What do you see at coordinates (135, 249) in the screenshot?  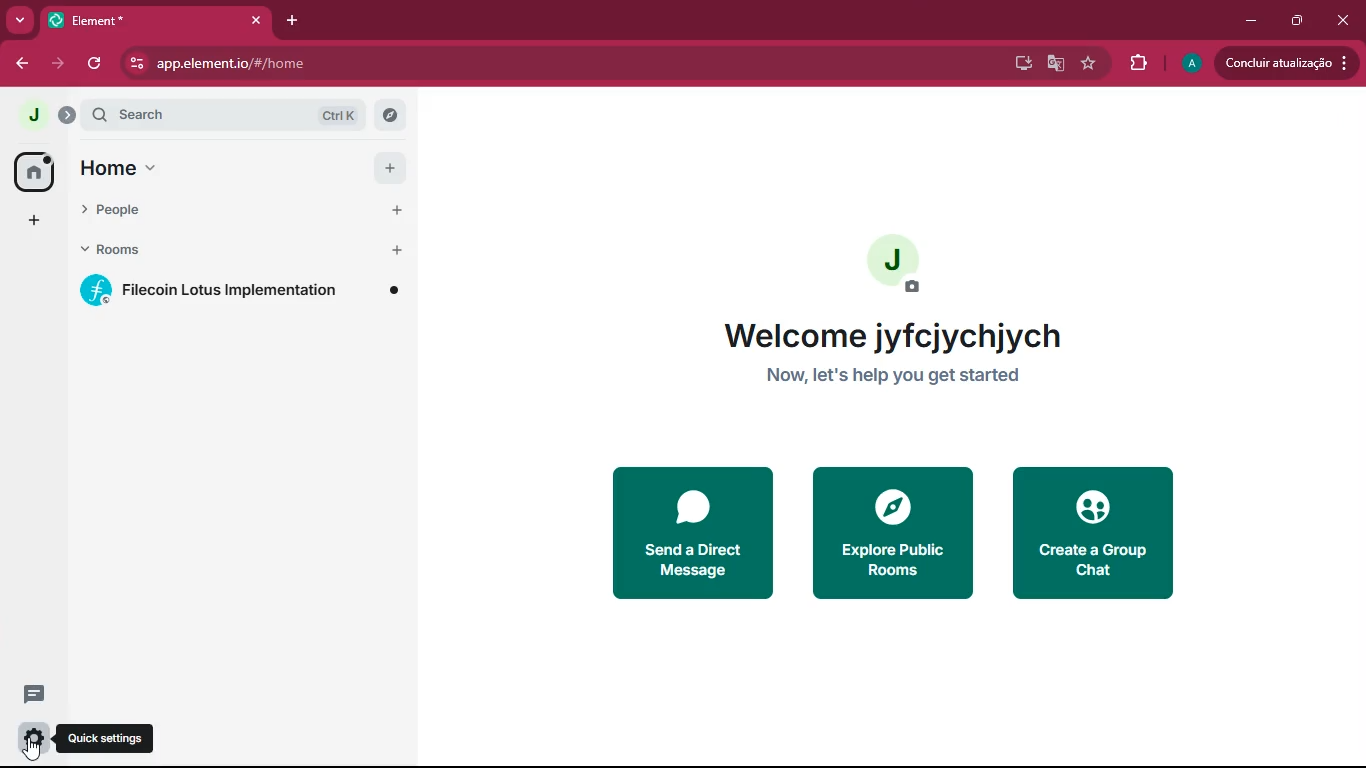 I see `rooms` at bounding box center [135, 249].